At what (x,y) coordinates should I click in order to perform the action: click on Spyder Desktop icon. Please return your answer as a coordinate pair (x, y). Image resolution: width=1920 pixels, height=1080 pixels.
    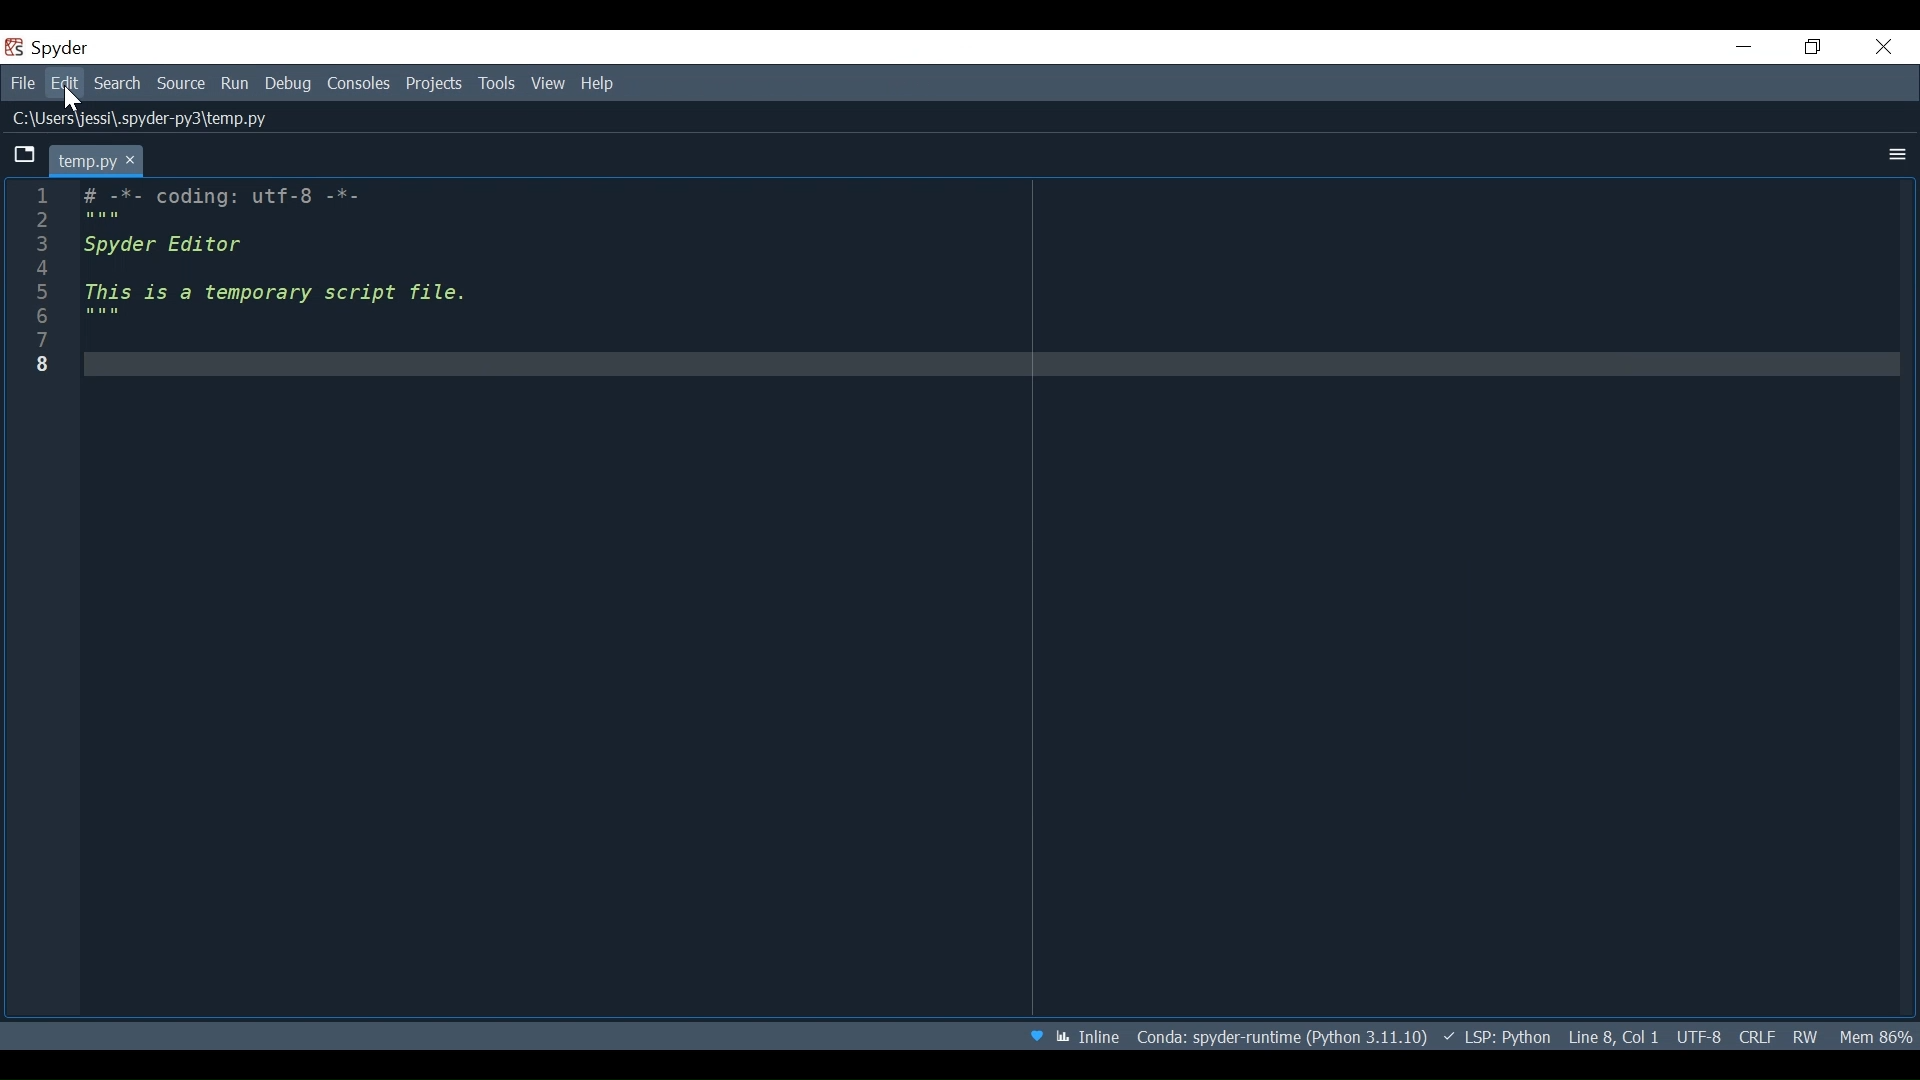
    Looking at the image, I should click on (53, 49).